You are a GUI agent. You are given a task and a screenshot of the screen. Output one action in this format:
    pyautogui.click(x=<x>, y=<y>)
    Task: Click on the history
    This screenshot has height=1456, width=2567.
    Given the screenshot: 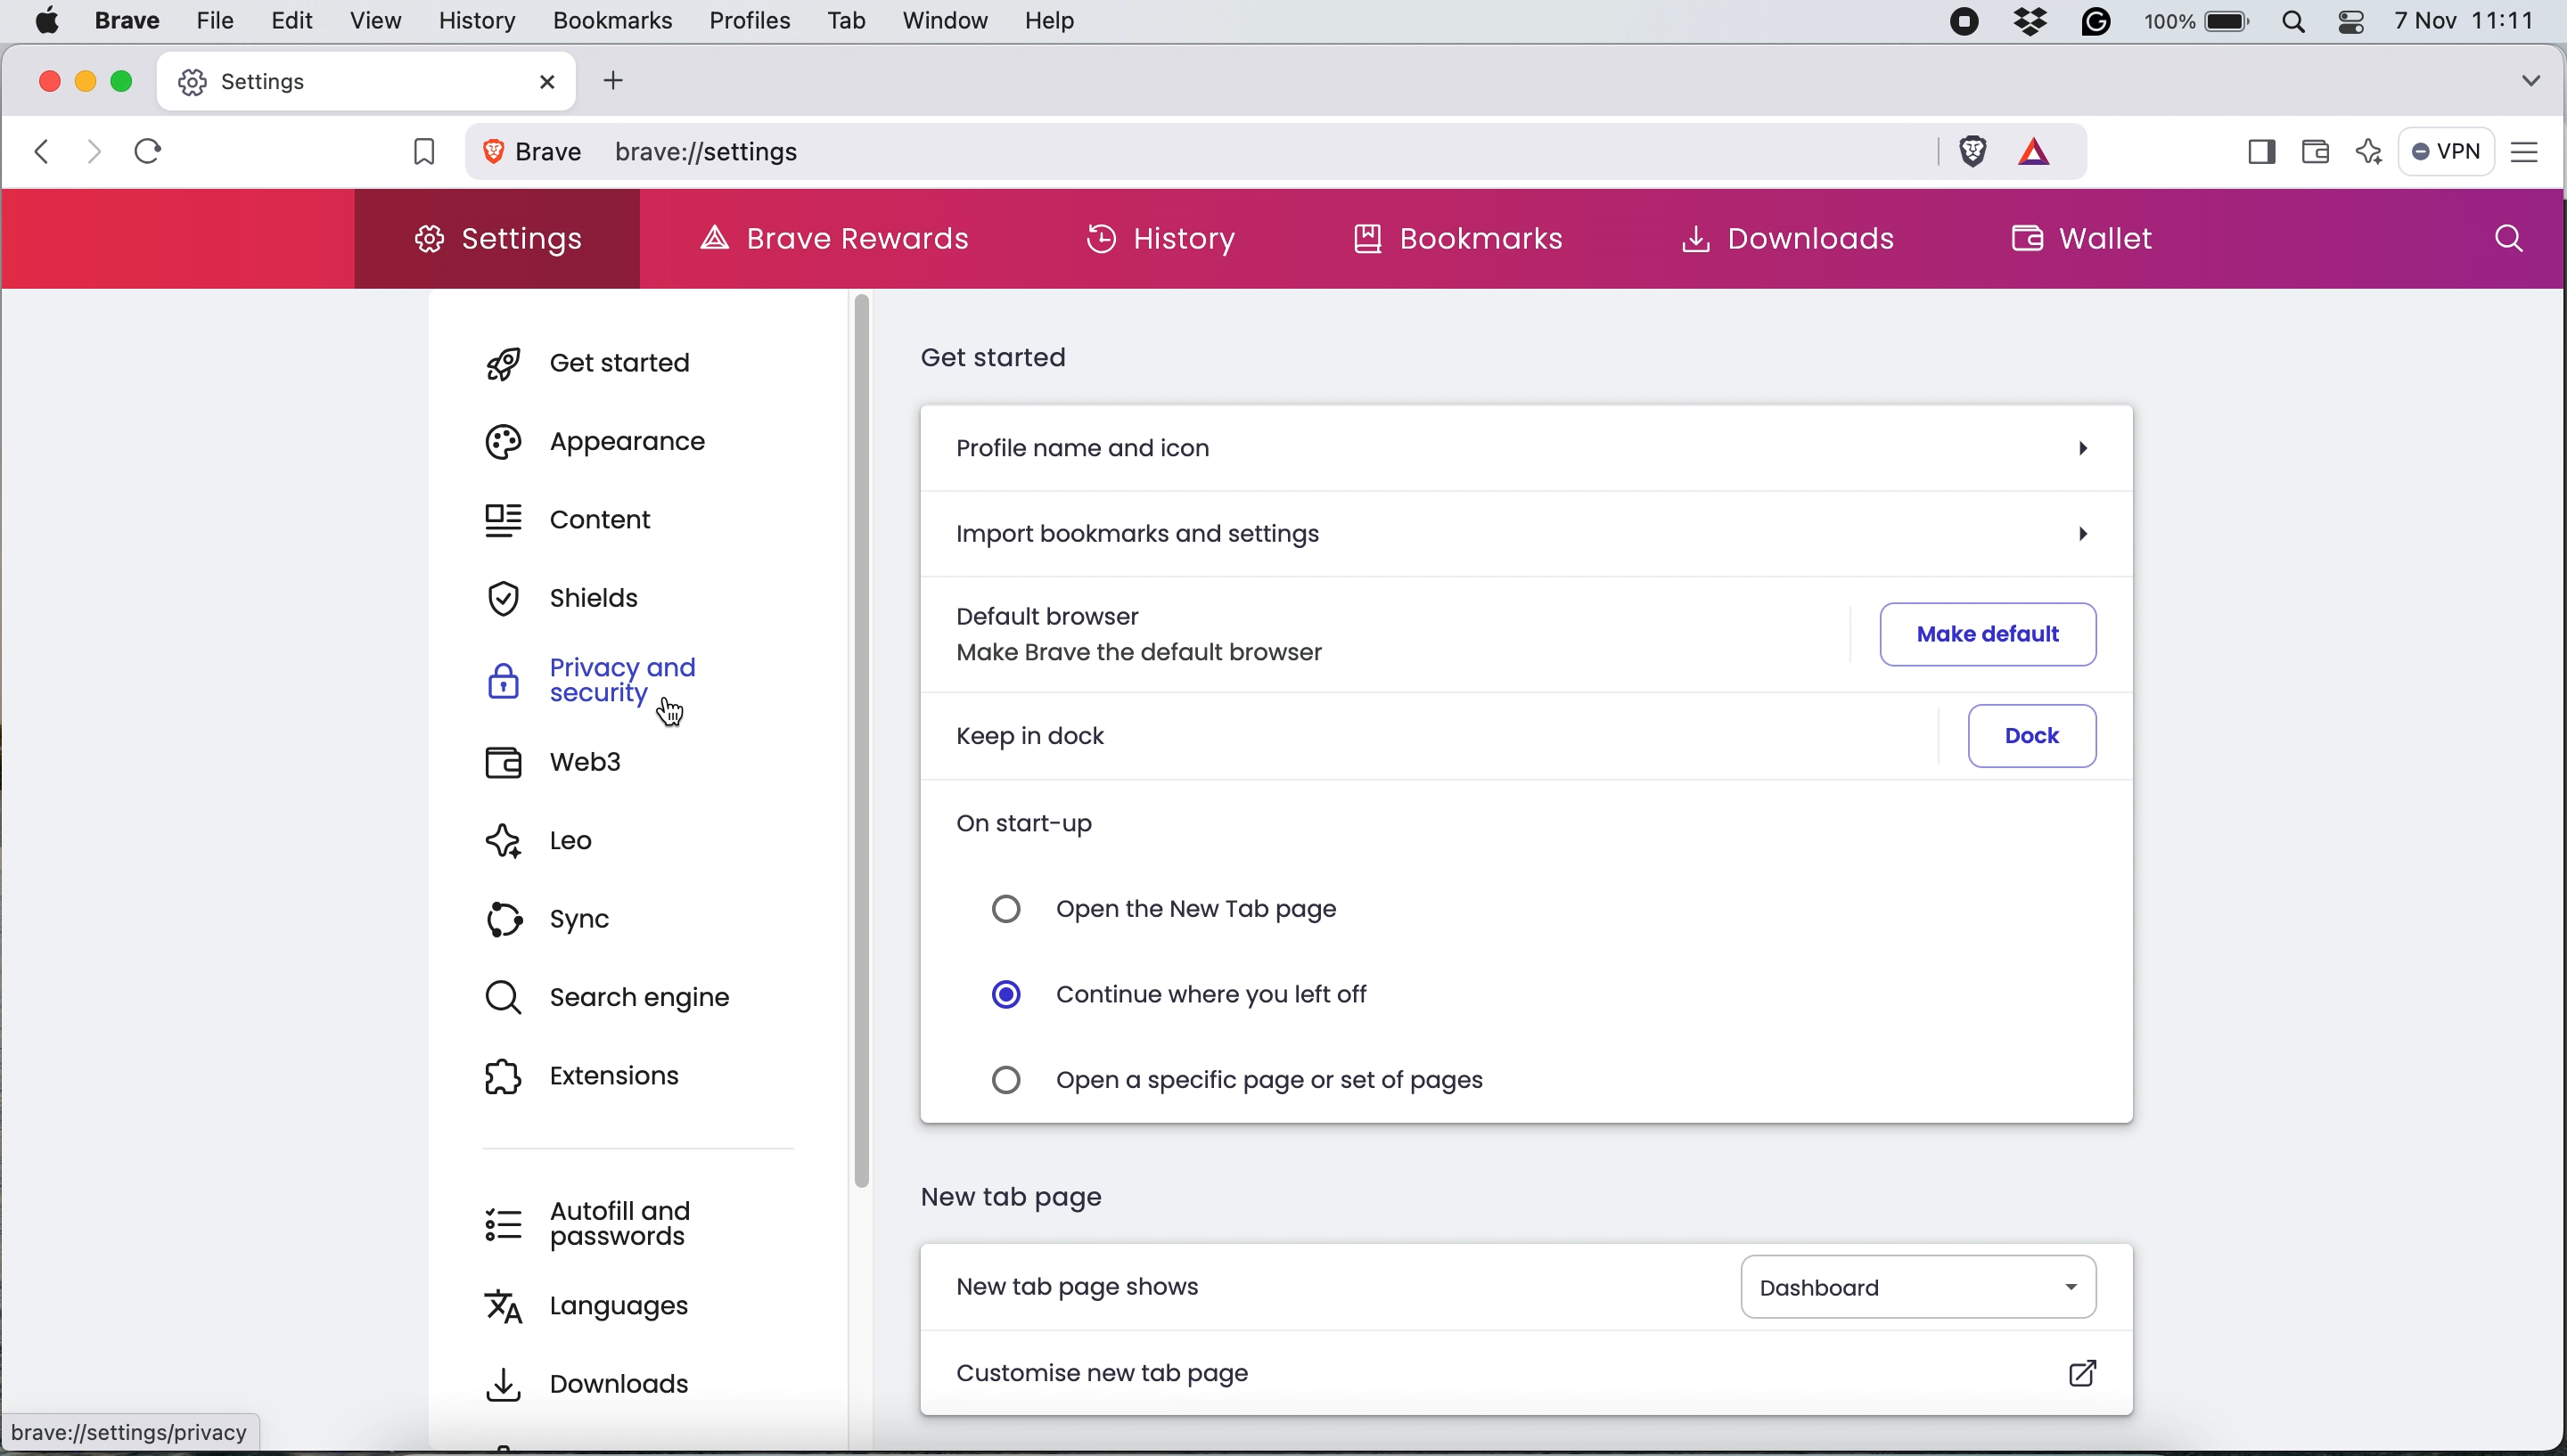 What is the action you would take?
    pyautogui.click(x=1163, y=239)
    